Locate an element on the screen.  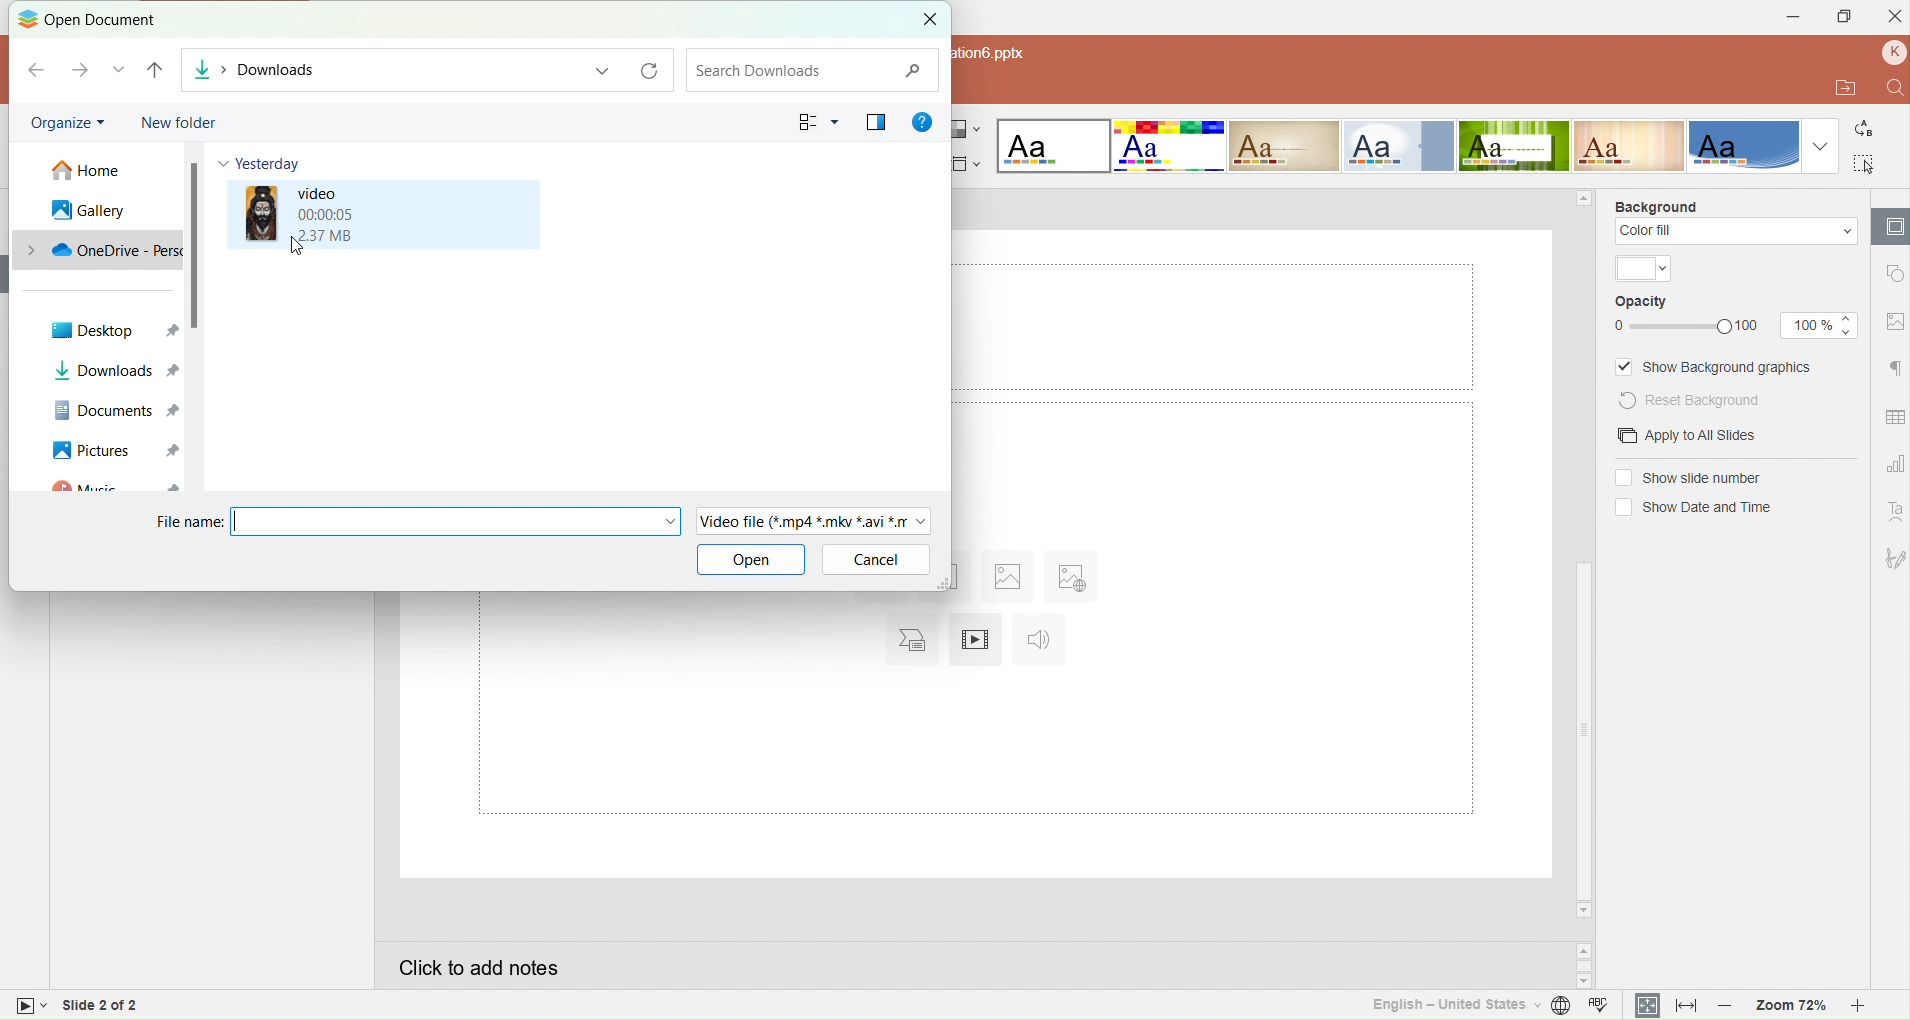
Chart setting is located at coordinates (1892, 459).